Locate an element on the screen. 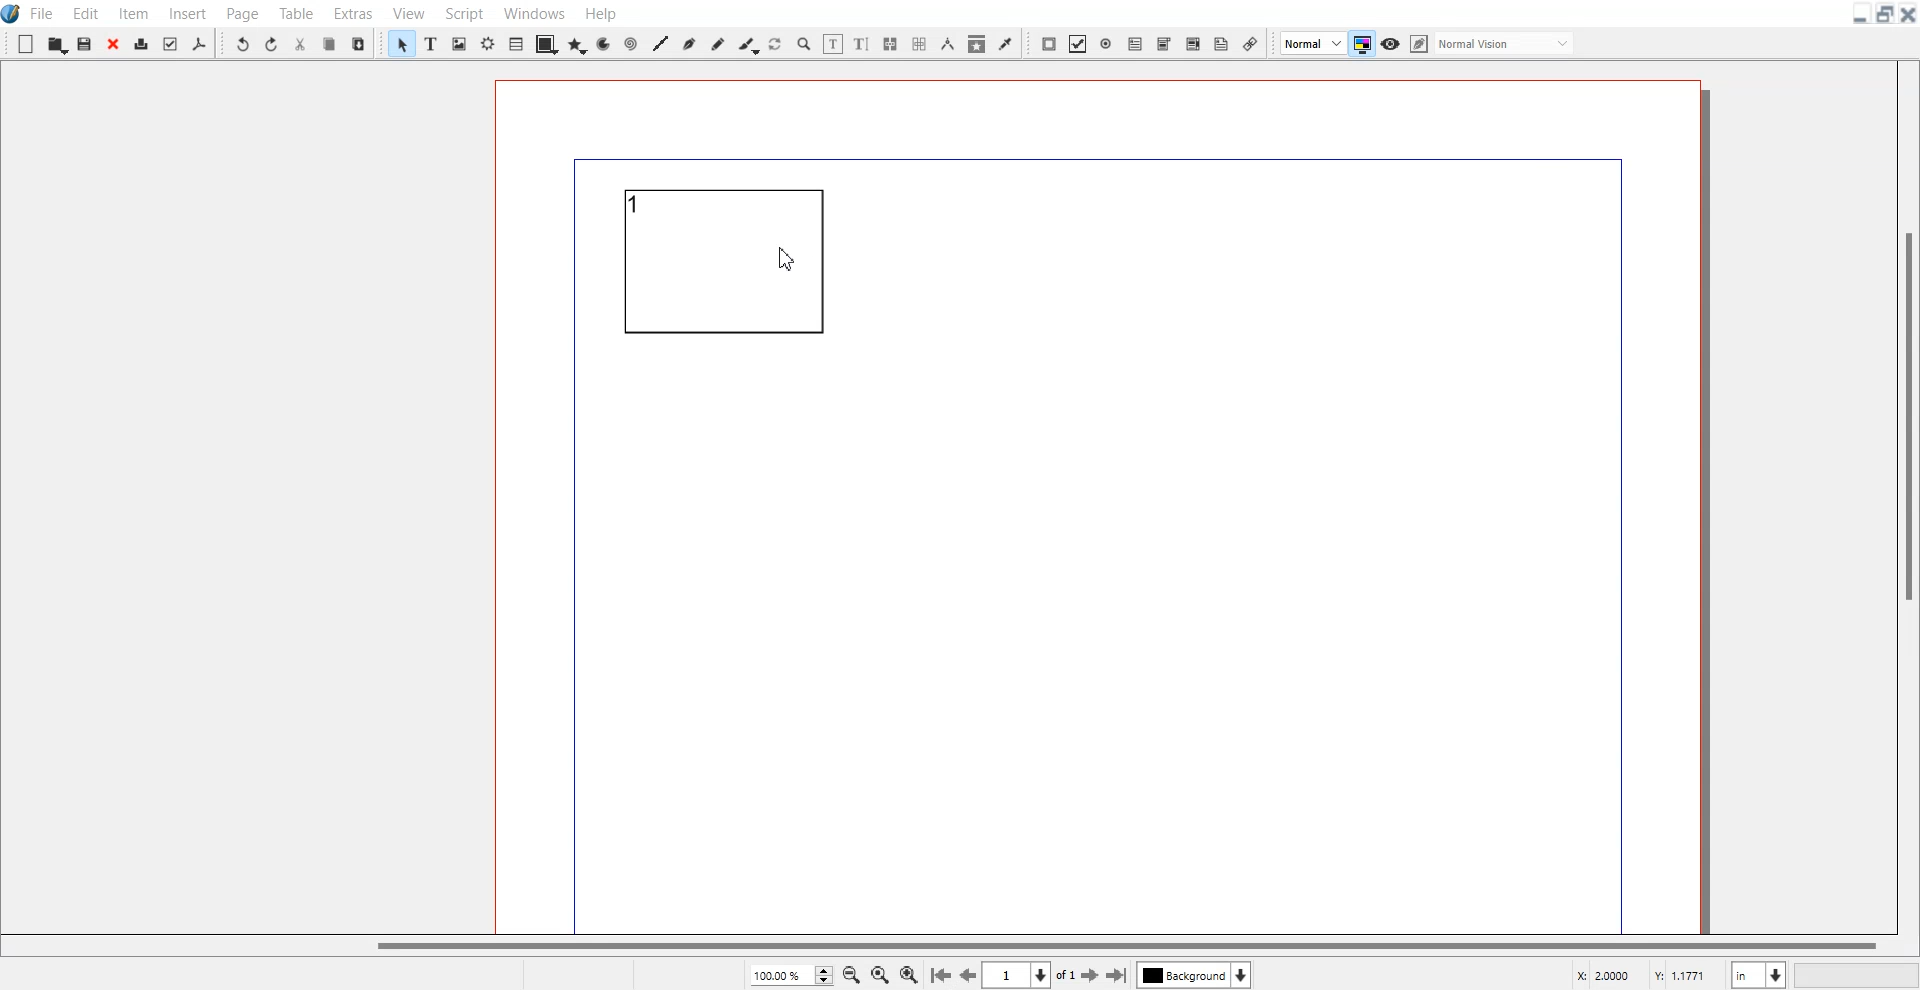 Image resolution: width=1920 pixels, height=990 pixels. Calligraphic line is located at coordinates (747, 44).